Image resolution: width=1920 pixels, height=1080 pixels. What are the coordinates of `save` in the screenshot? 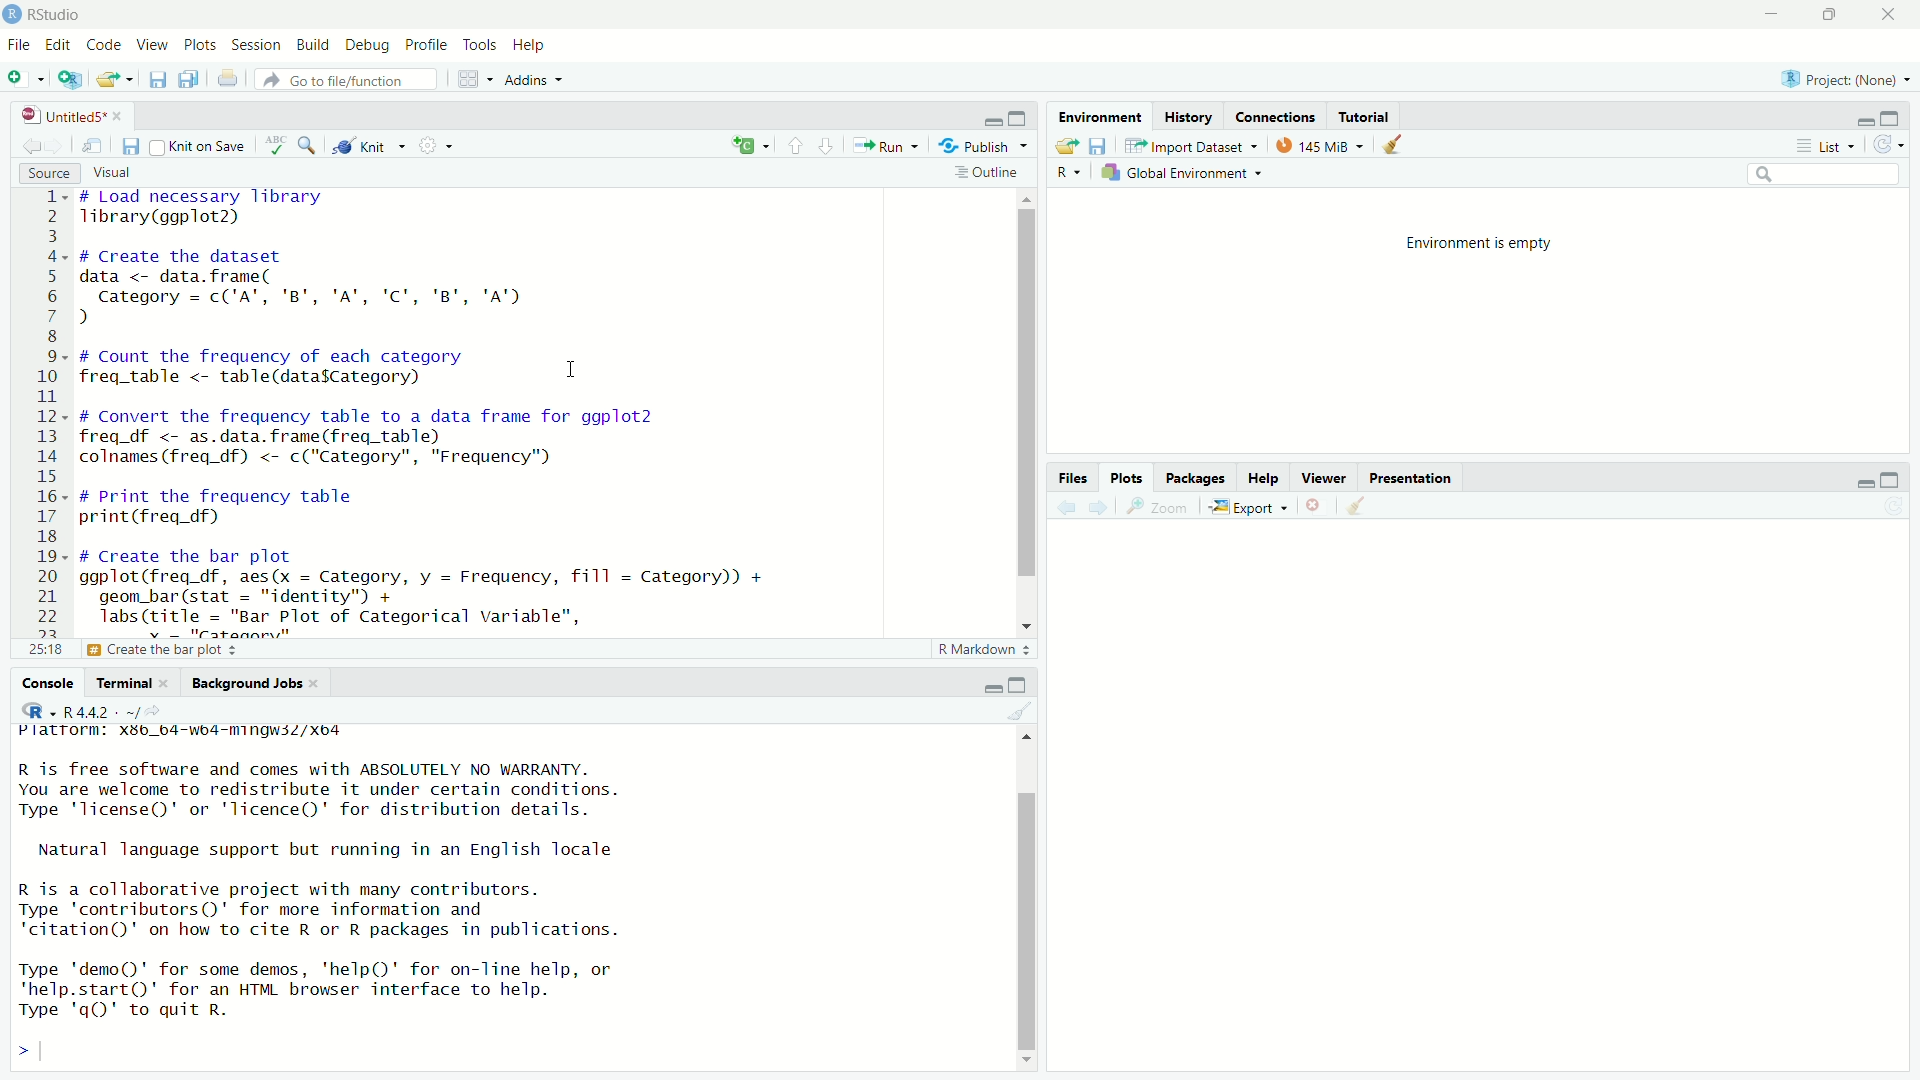 It's located at (1100, 147).